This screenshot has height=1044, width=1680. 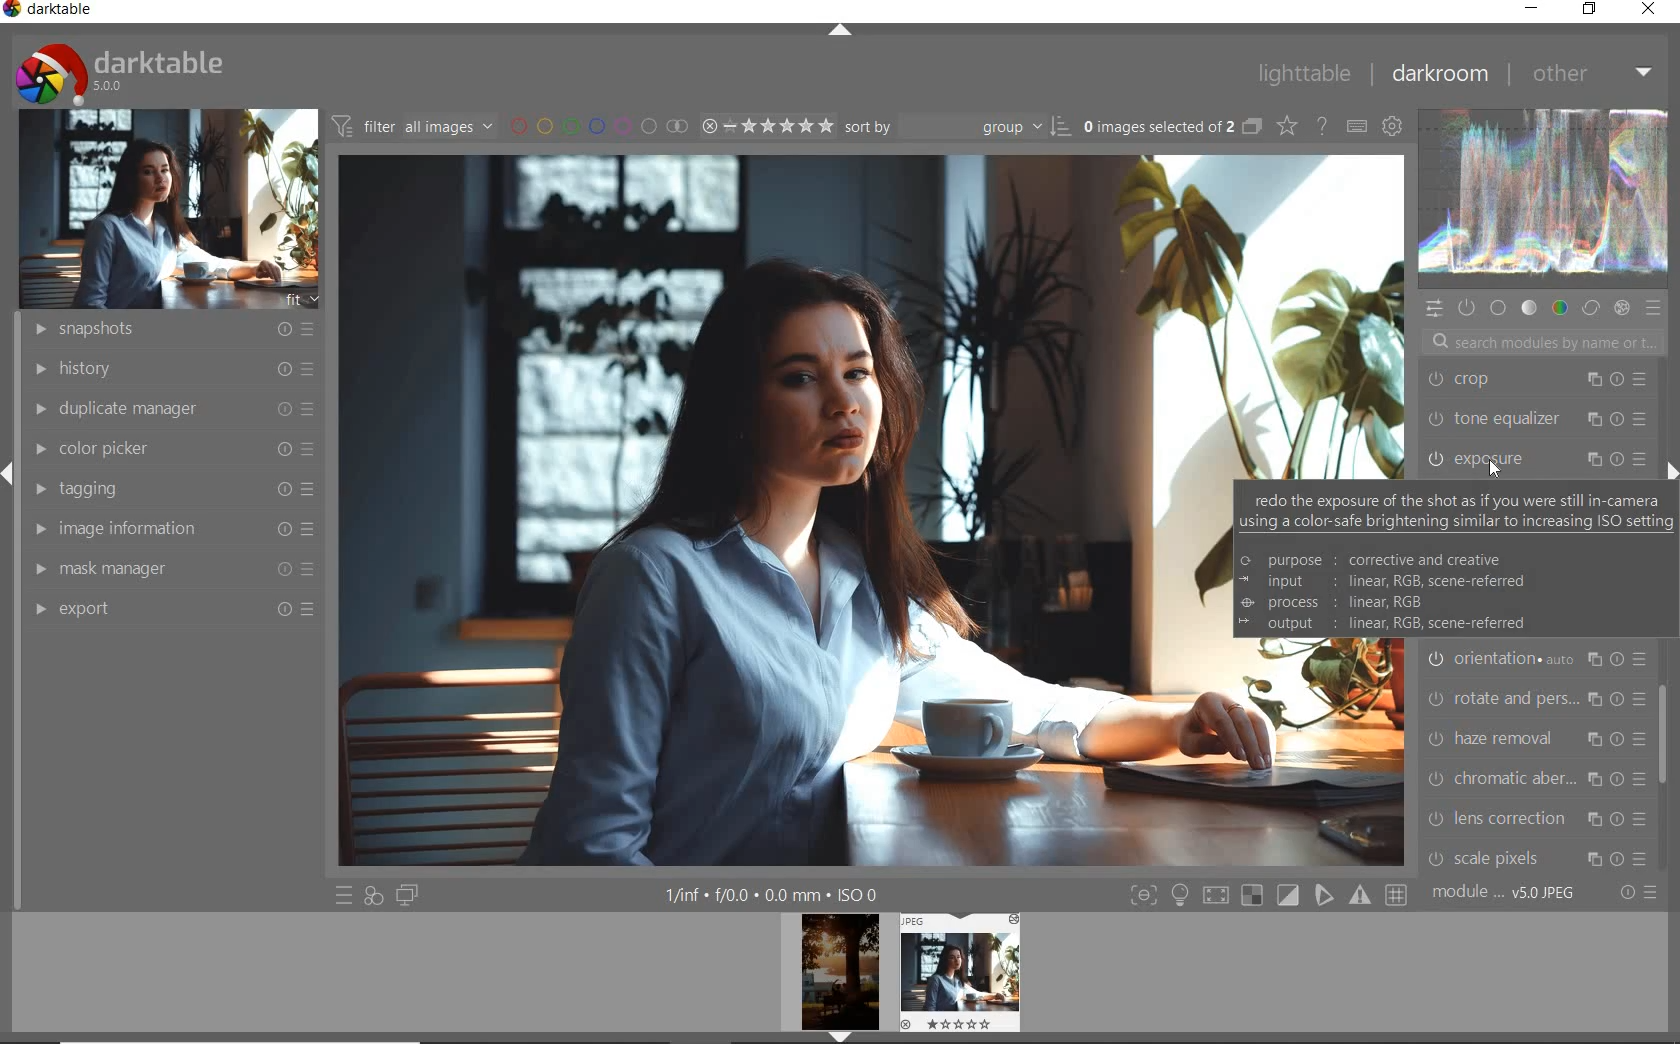 I want to click on ROTATE AND, so click(x=1533, y=700).